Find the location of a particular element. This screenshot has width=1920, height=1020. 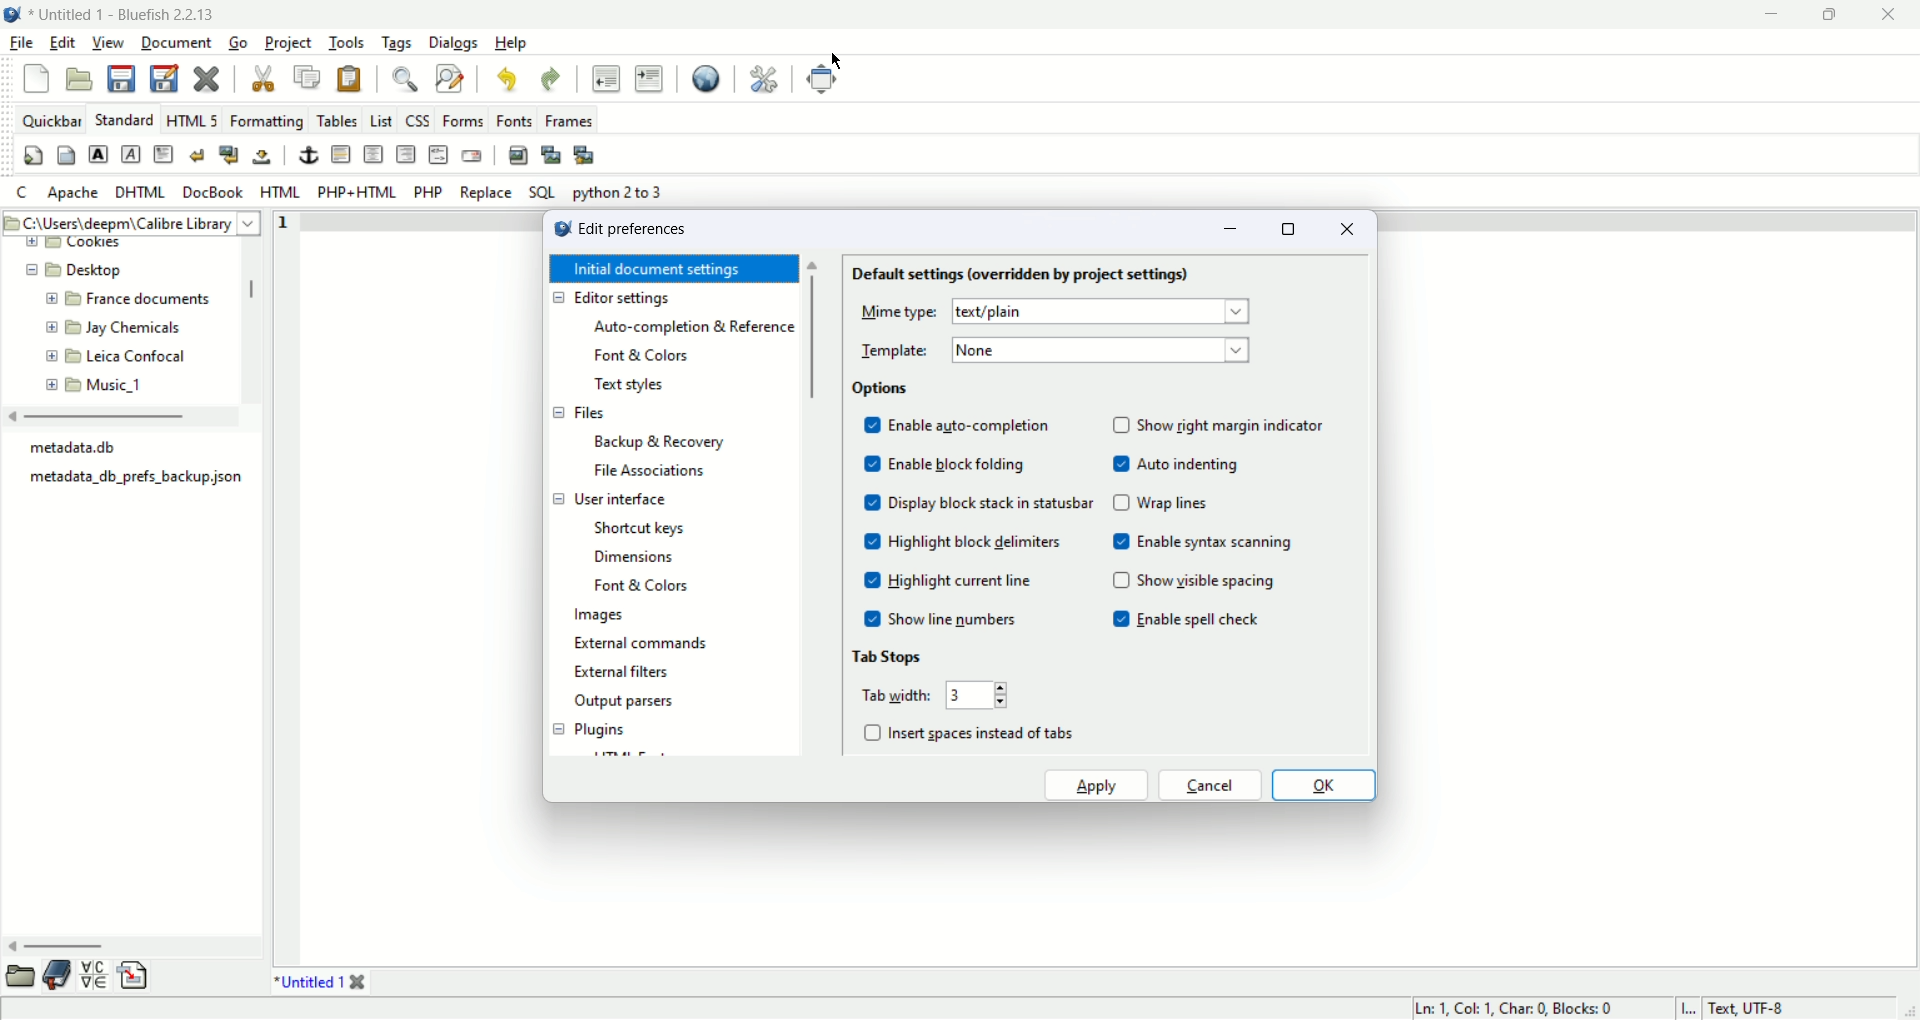

view is located at coordinates (109, 42).